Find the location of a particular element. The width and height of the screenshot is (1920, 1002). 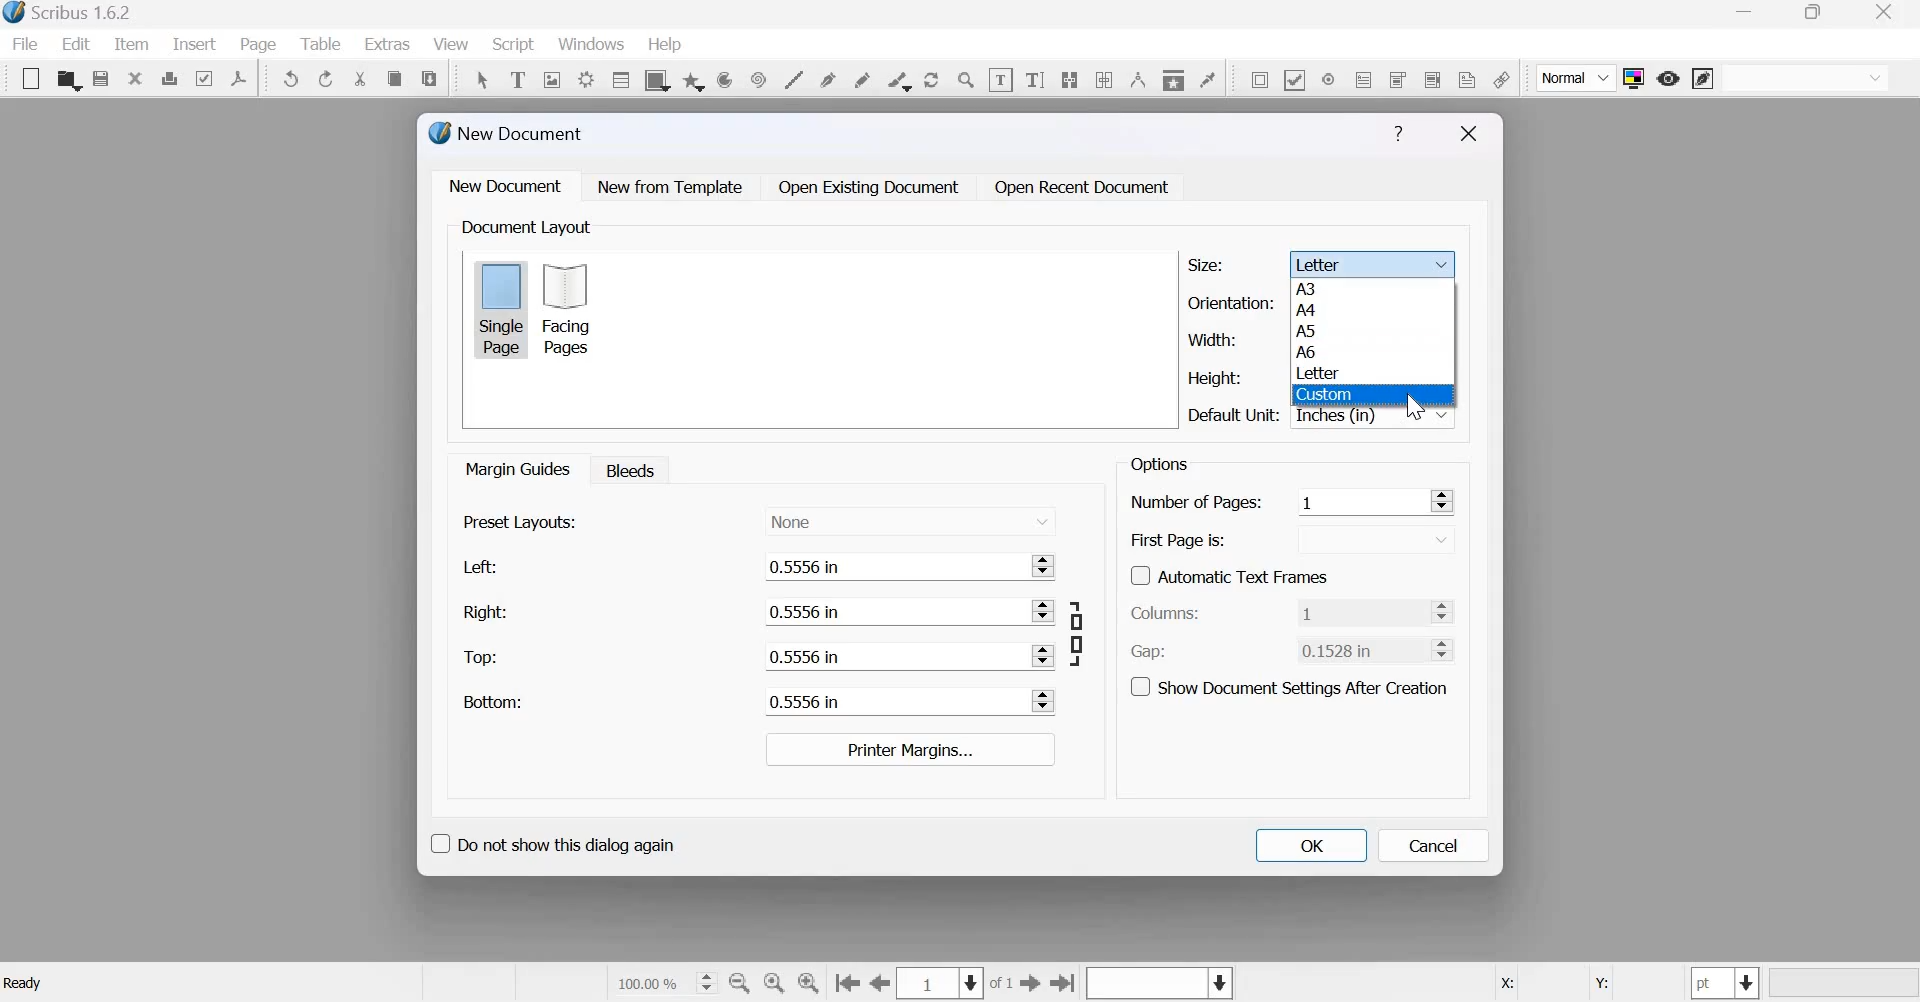

paste is located at coordinates (431, 76).